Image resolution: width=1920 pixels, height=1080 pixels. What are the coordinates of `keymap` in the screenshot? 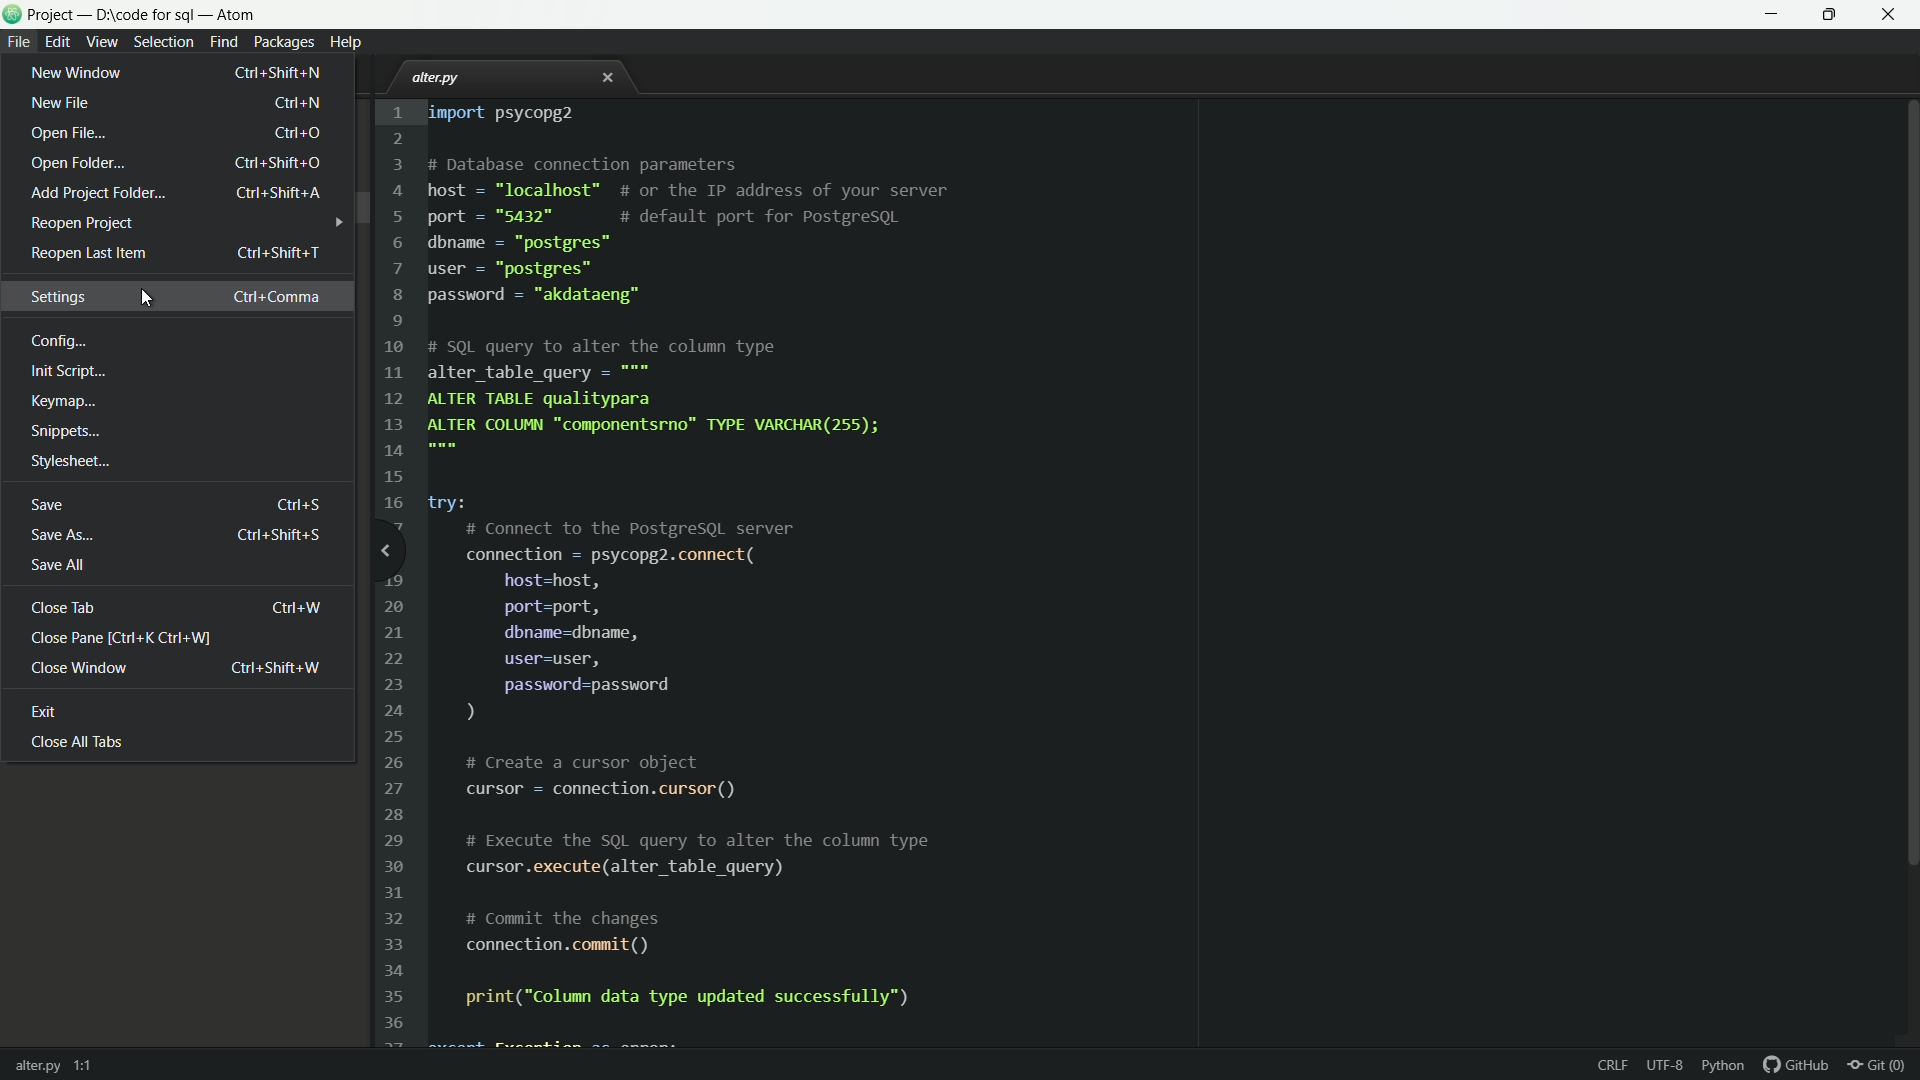 It's located at (64, 402).